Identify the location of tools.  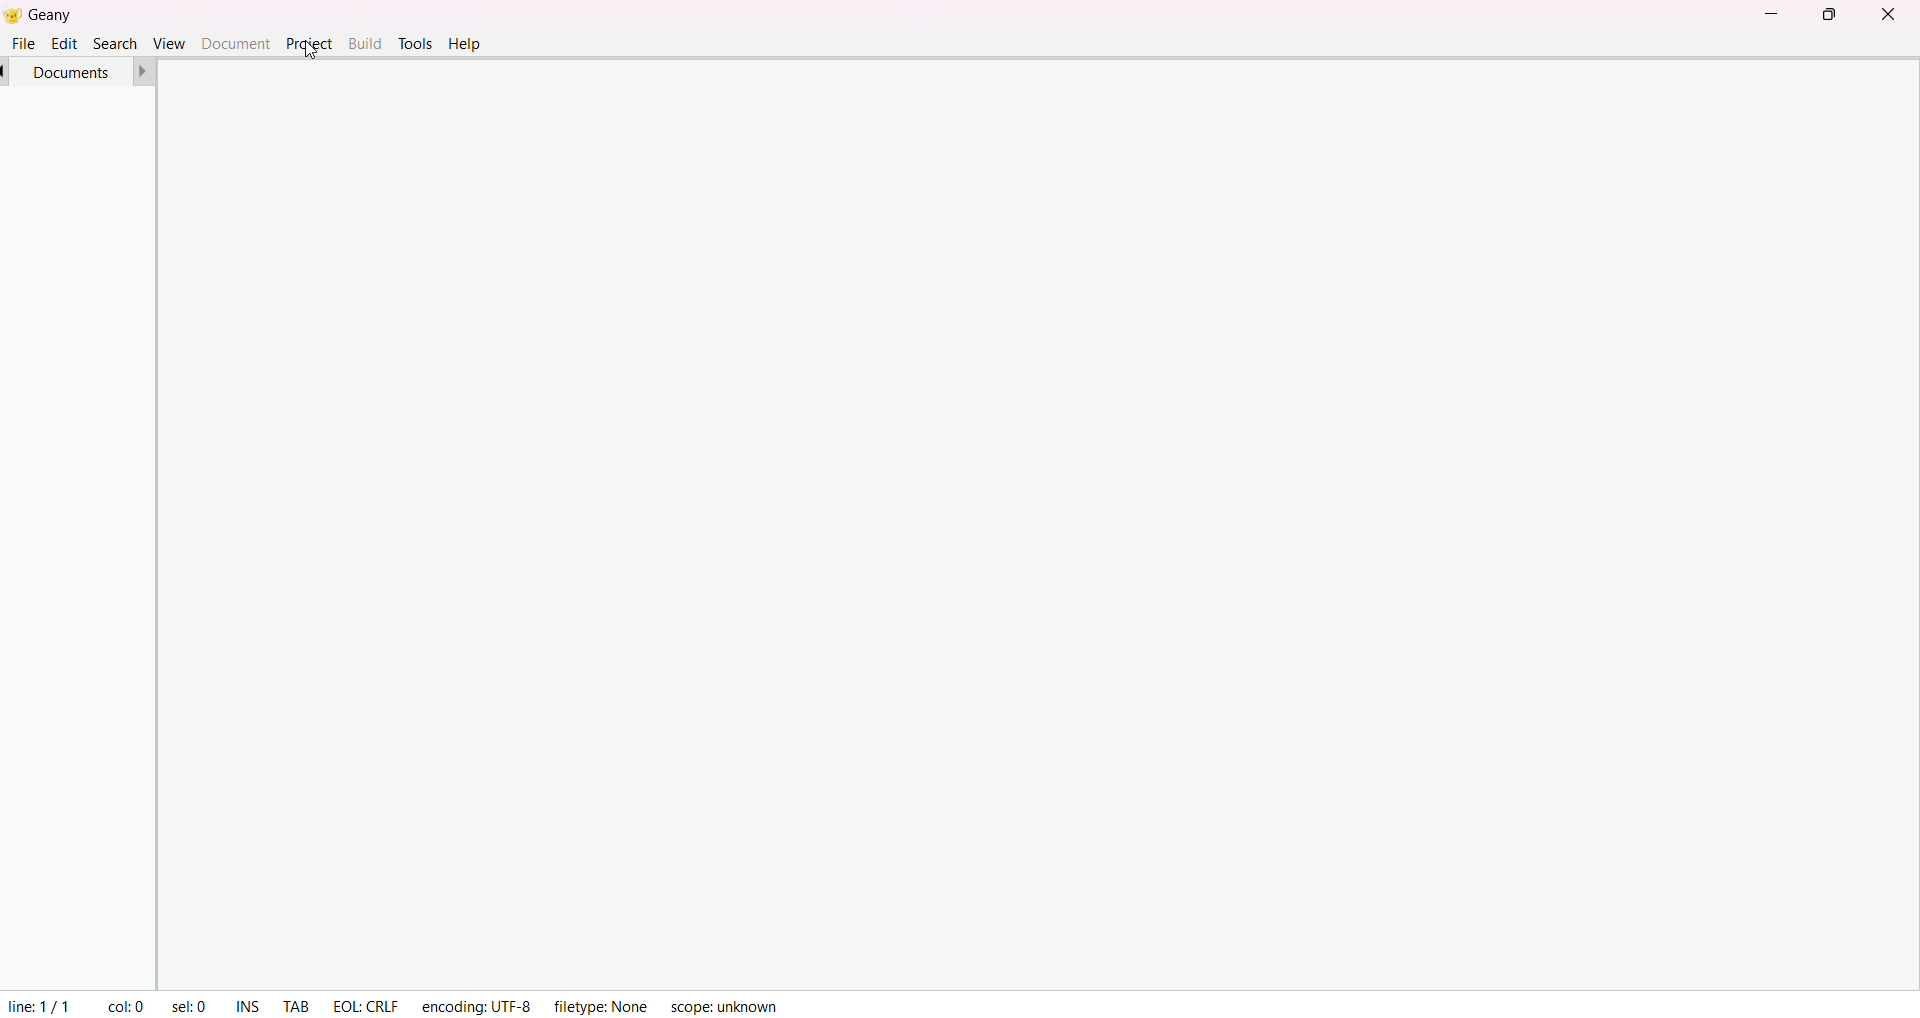
(414, 43).